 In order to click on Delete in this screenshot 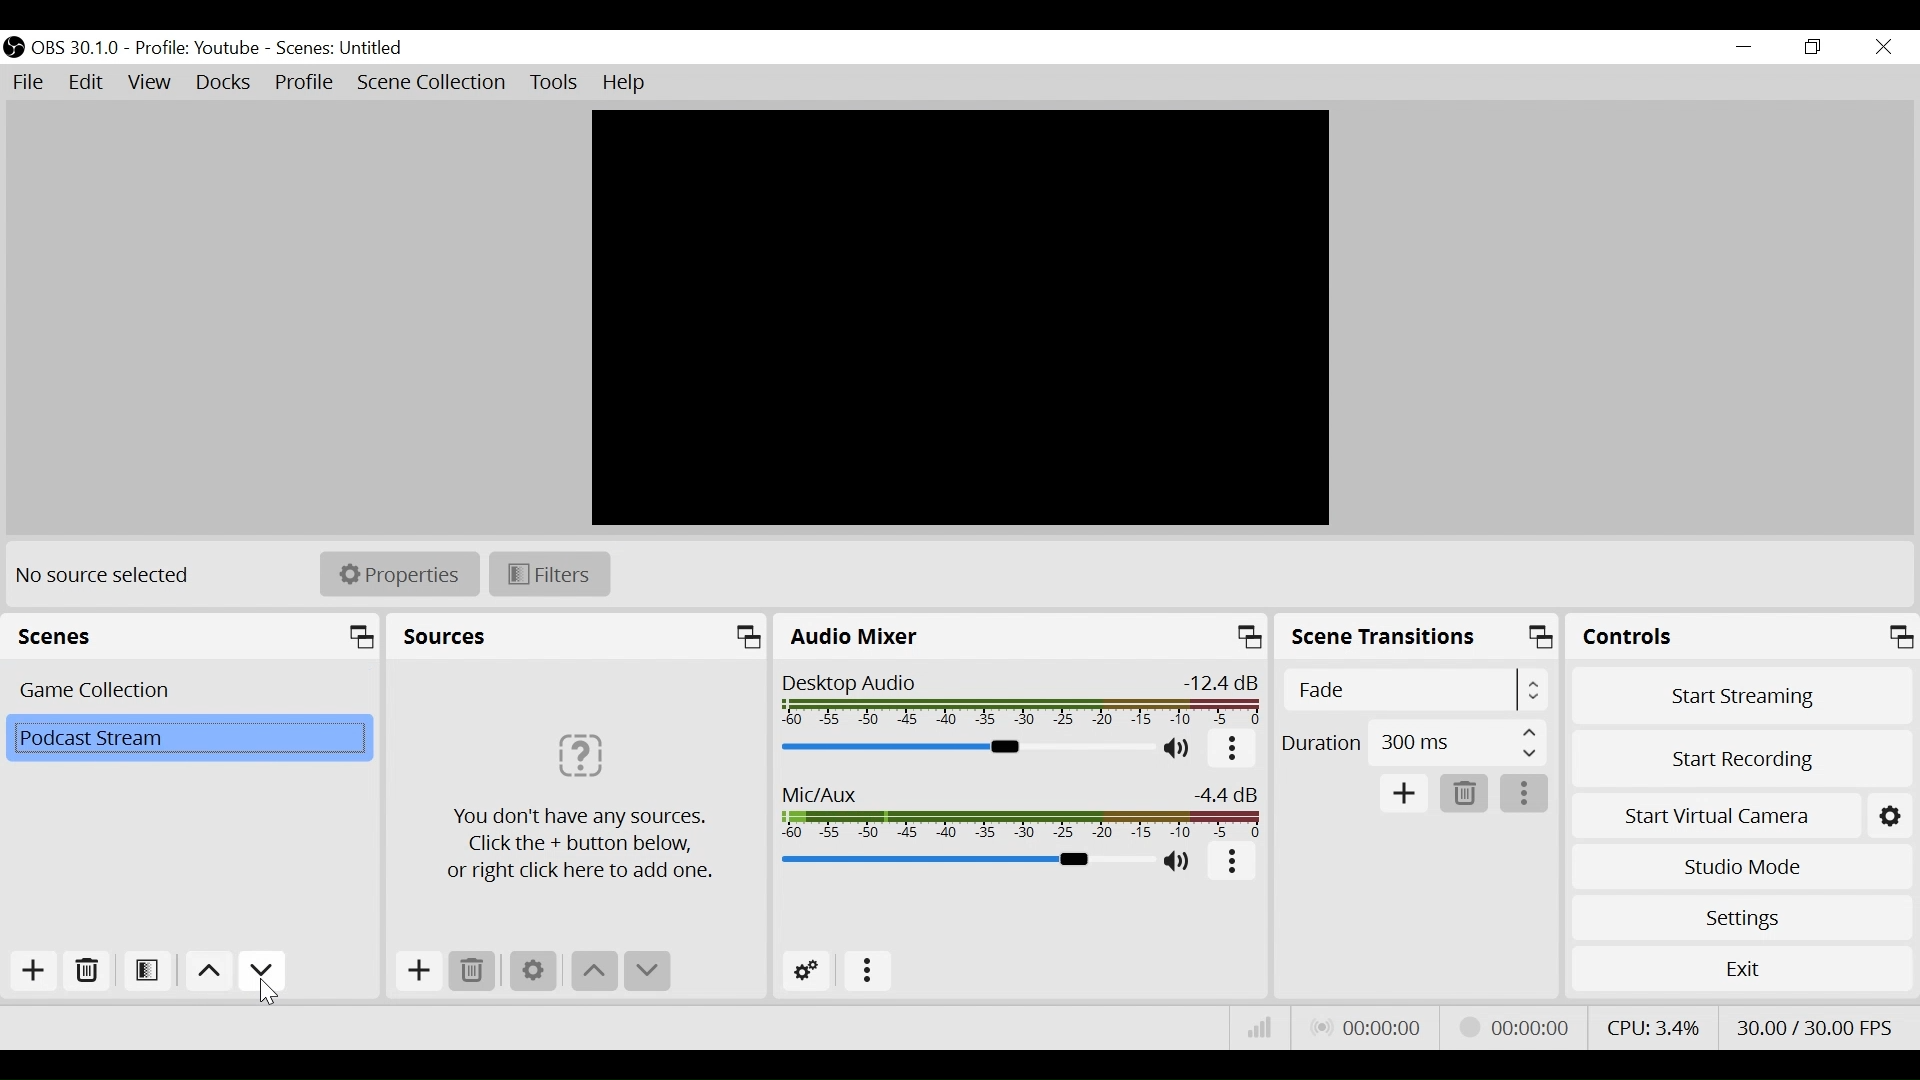, I will do `click(88, 971)`.